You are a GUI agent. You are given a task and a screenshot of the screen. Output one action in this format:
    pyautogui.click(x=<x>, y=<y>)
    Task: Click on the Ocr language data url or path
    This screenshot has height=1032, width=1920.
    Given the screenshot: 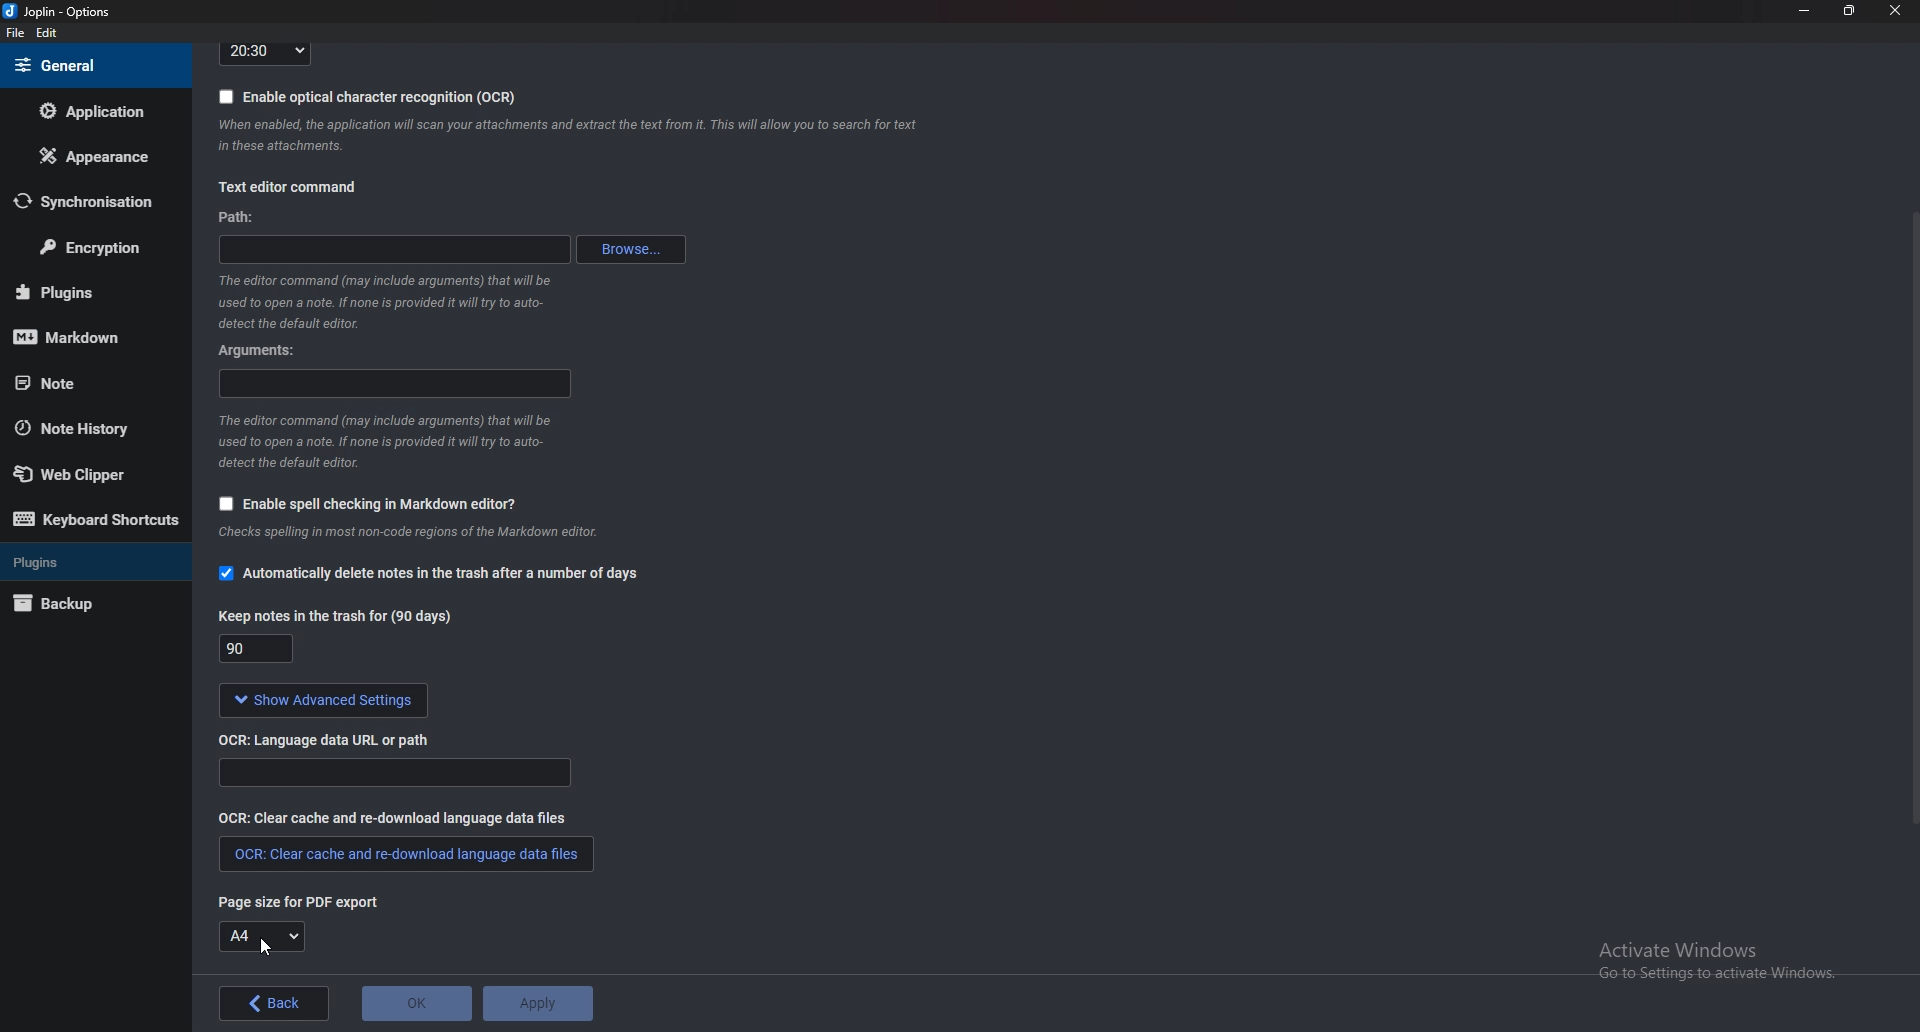 What is the action you would take?
    pyautogui.click(x=394, y=773)
    